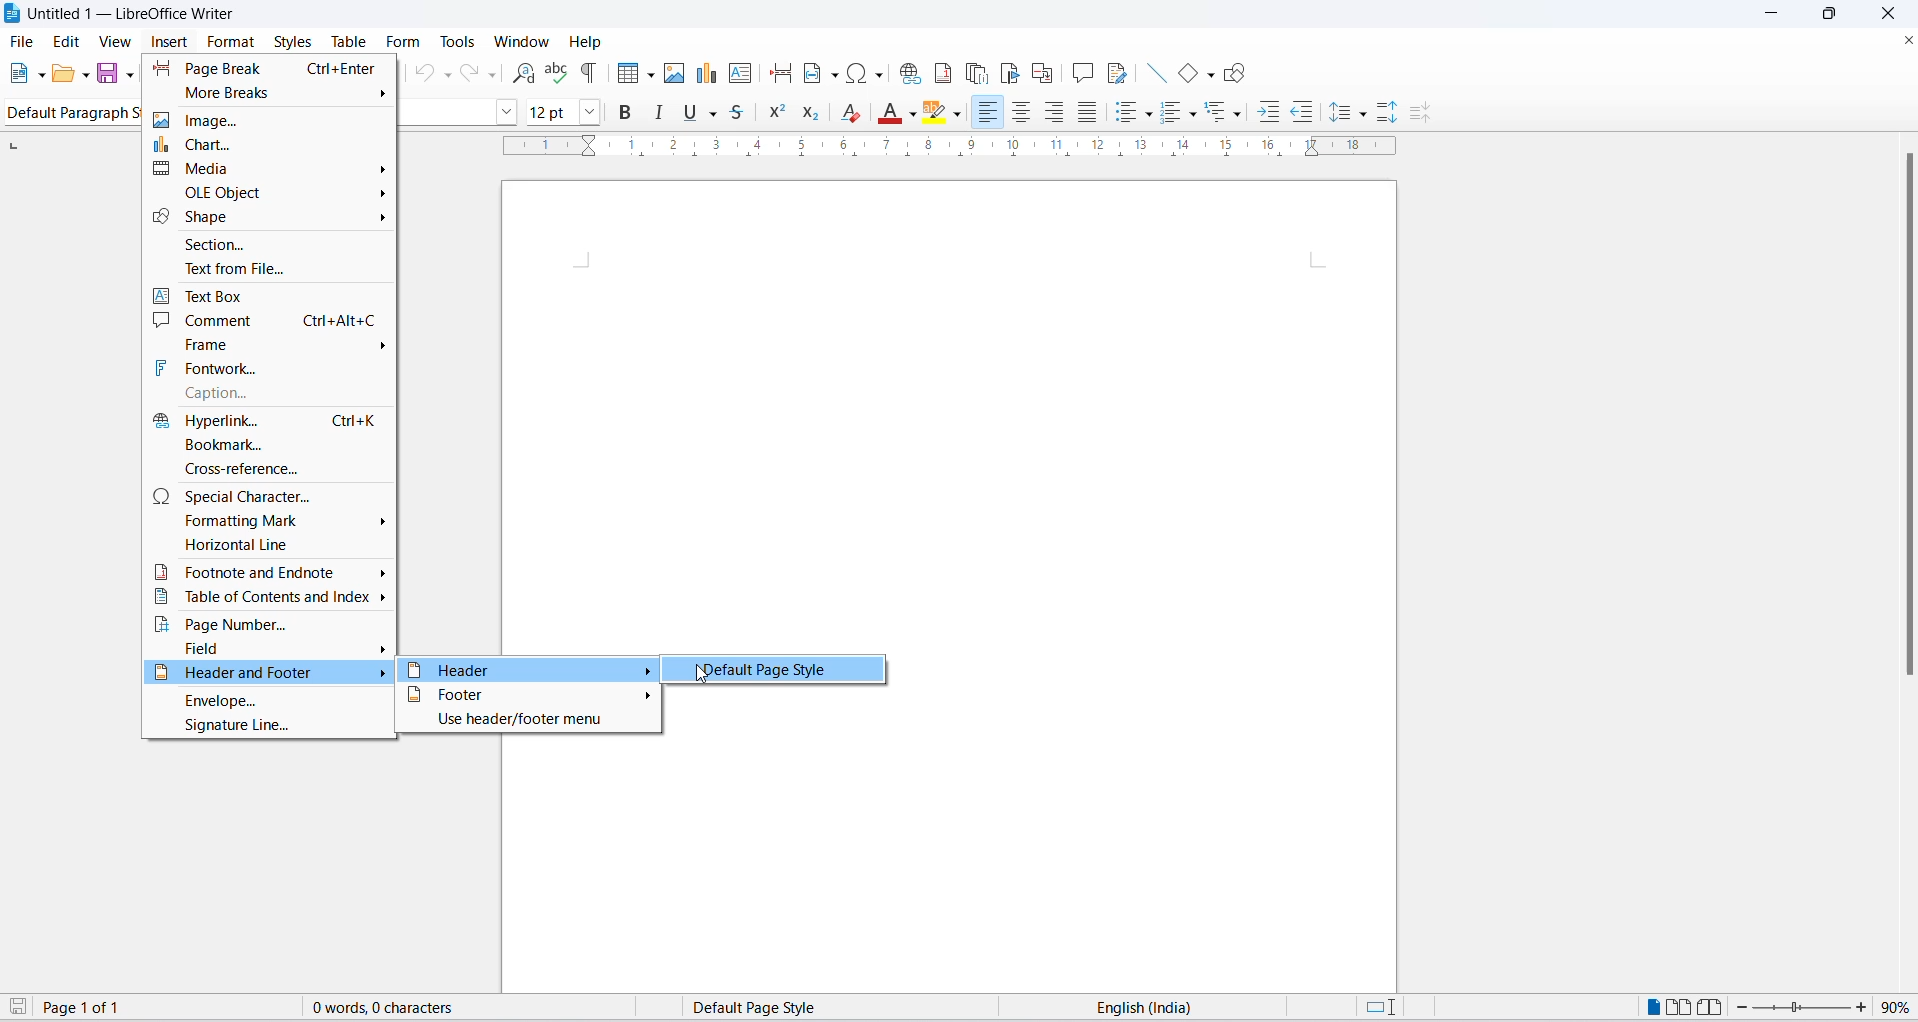  Describe the element at coordinates (1081, 70) in the screenshot. I see `insert comments` at that location.